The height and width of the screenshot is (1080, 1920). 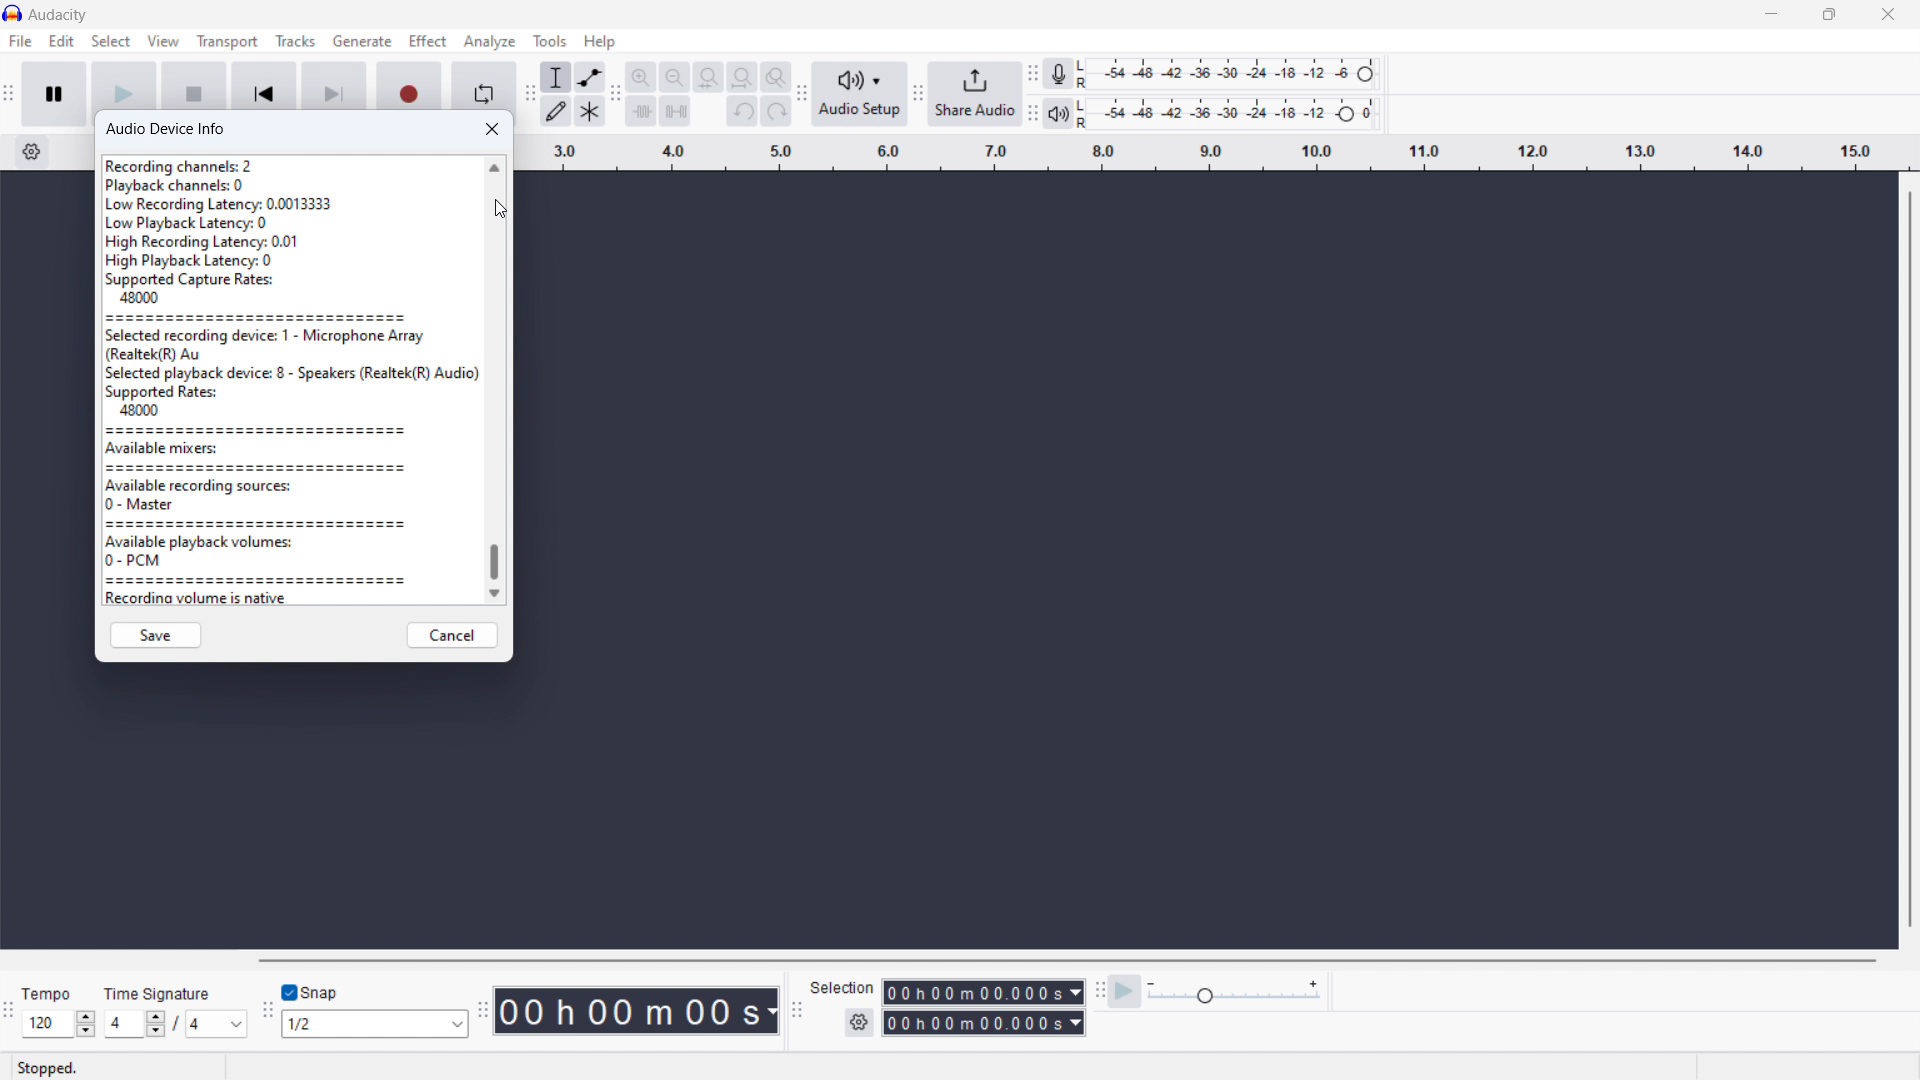 What do you see at coordinates (803, 95) in the screenshot?
I see `audio setup toolbar` at bounding box center [803, 95].